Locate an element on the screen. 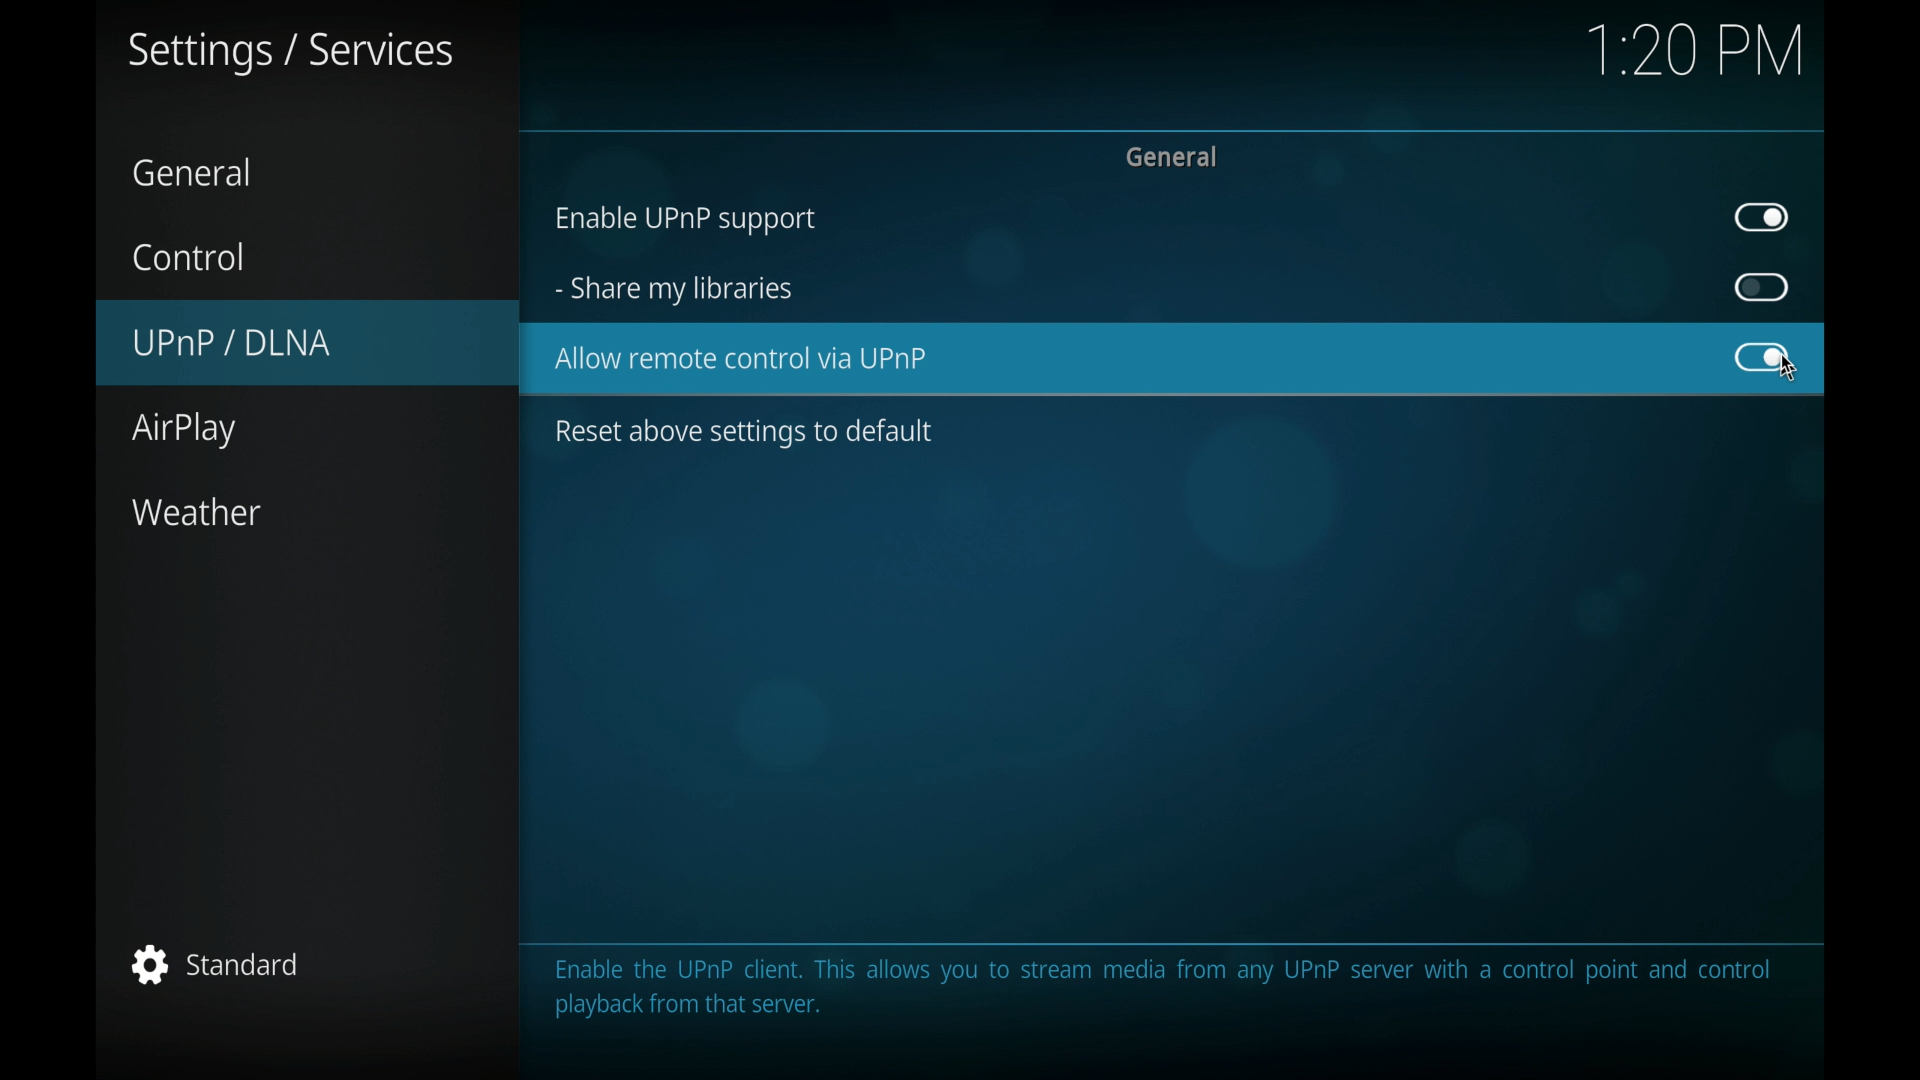  reset above settings to default is located at coordinates (743, 433).